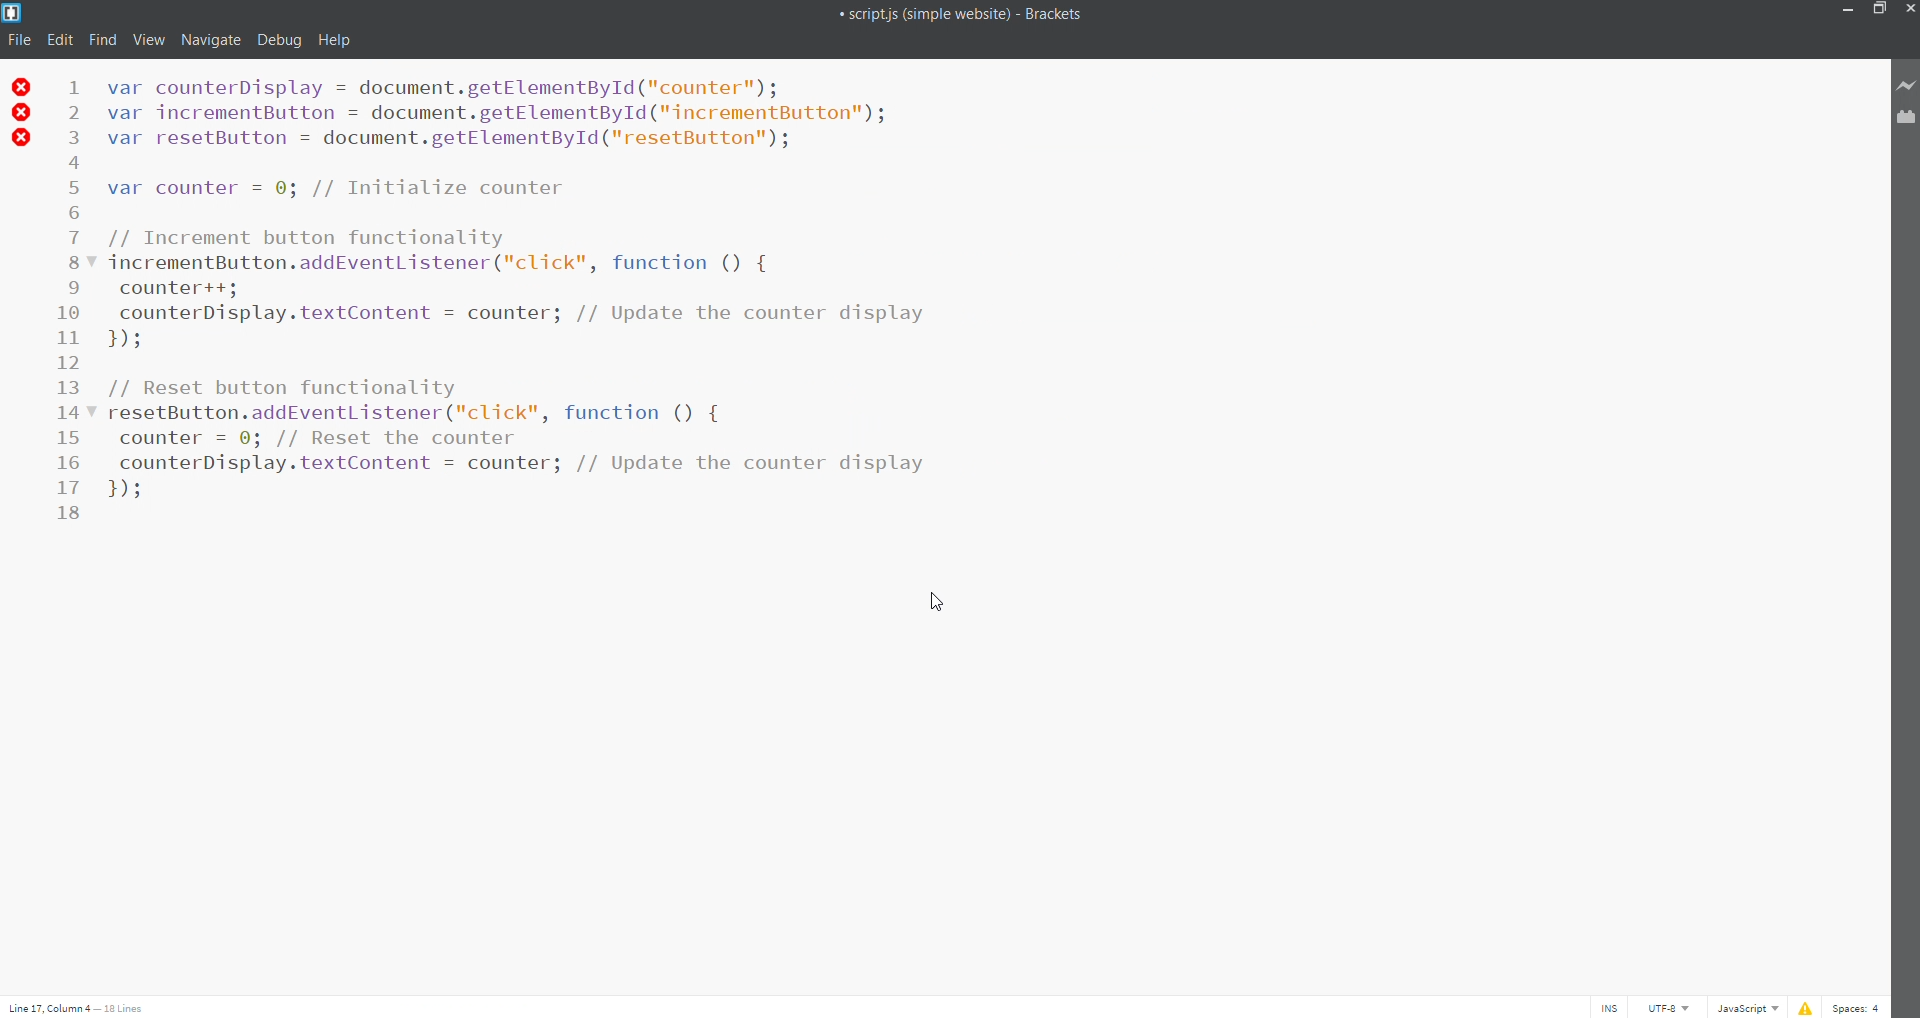 This screenshot has width=1920, height=1018. What do you see at coordinates (86, 1009) in the screenshot?
I see `Line 17, Column 4 -18 lines` at bounding box center [86, 1009].